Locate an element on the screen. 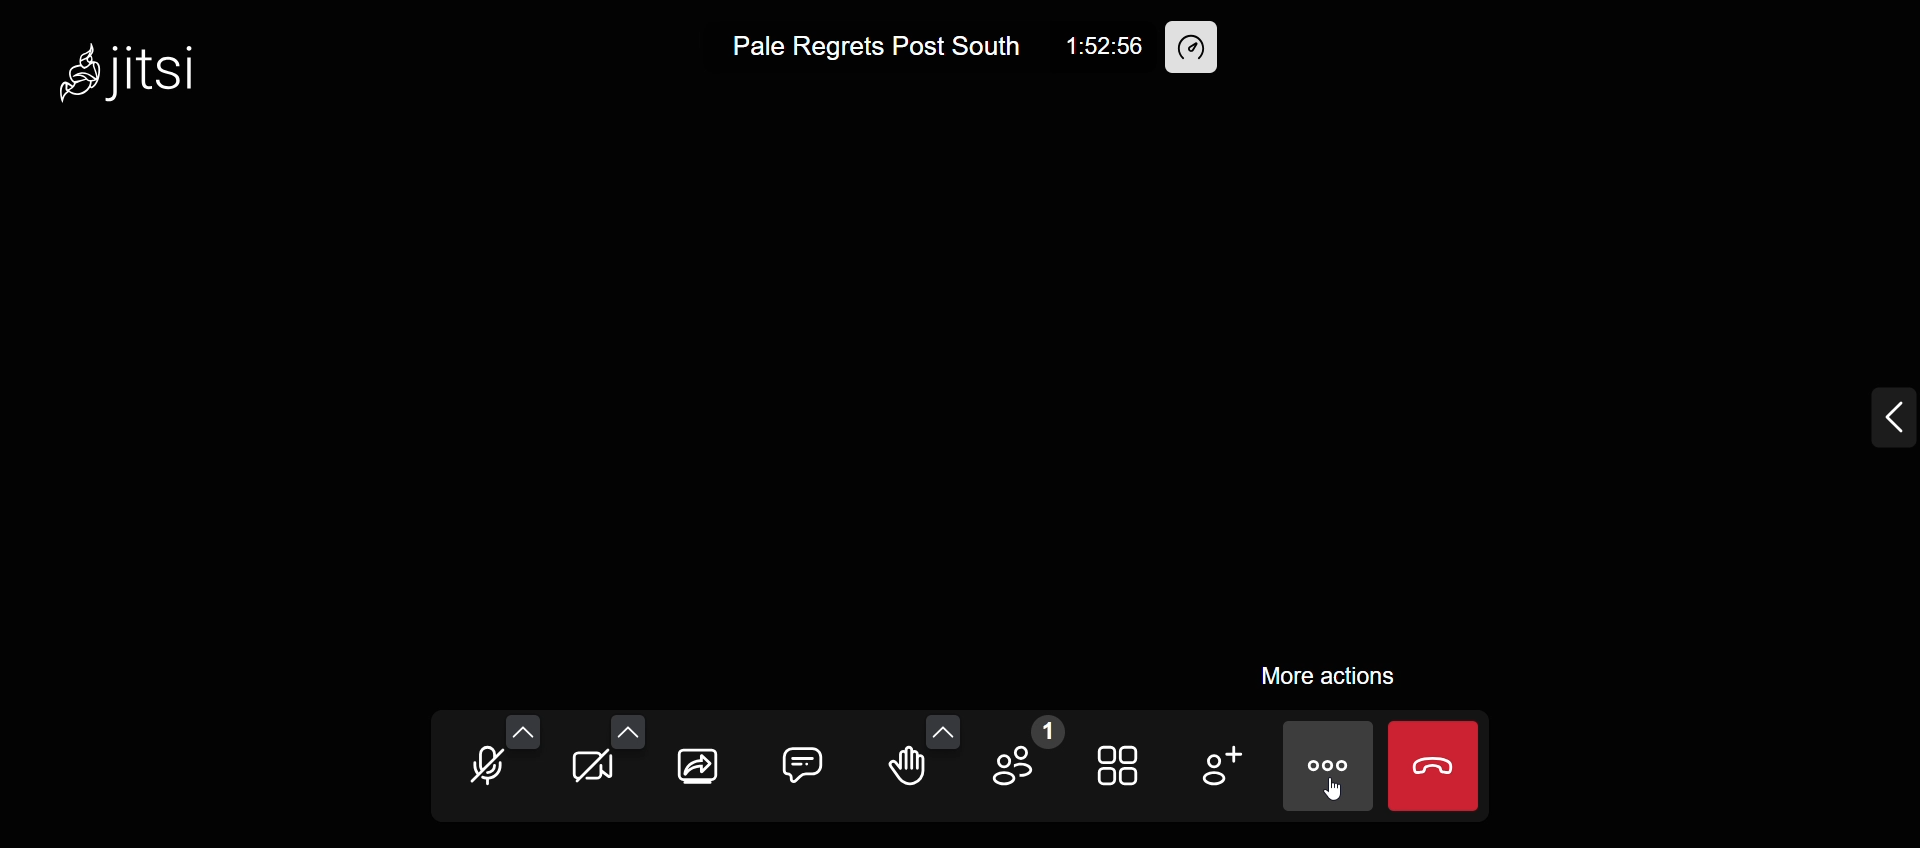  participants is located at coordinates (1027, 755).